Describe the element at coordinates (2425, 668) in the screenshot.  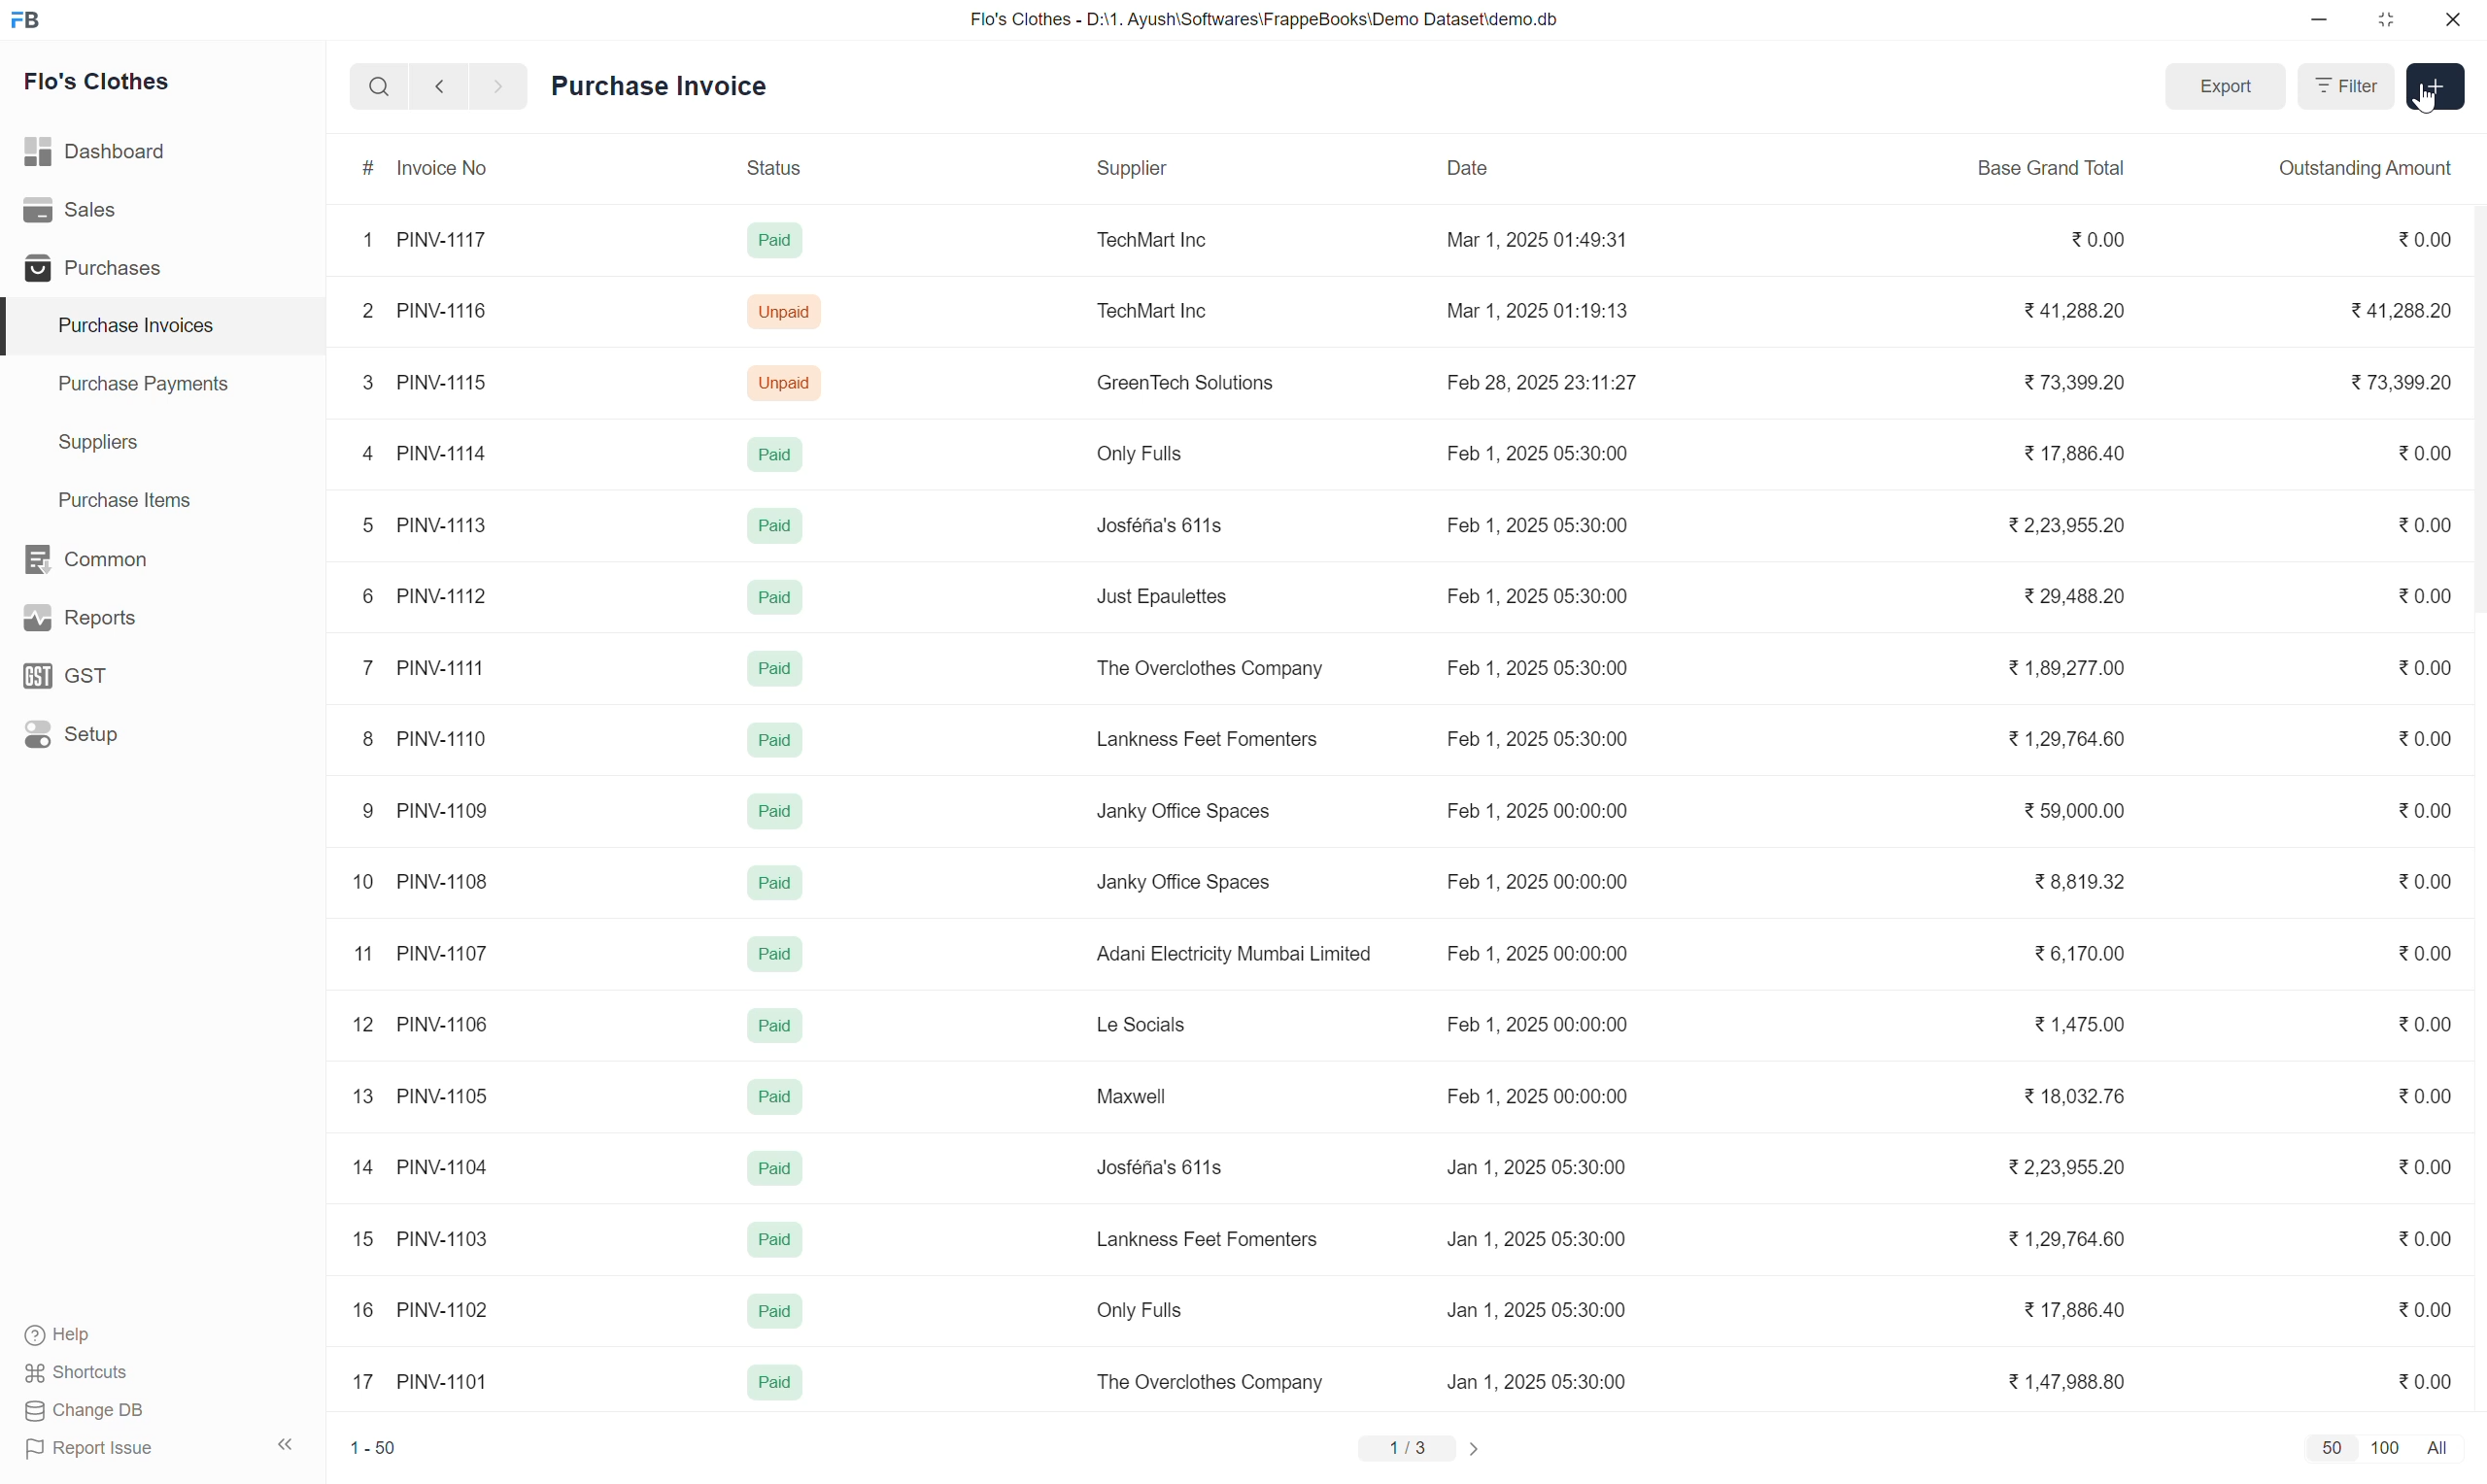
I see `0.00` at that location.